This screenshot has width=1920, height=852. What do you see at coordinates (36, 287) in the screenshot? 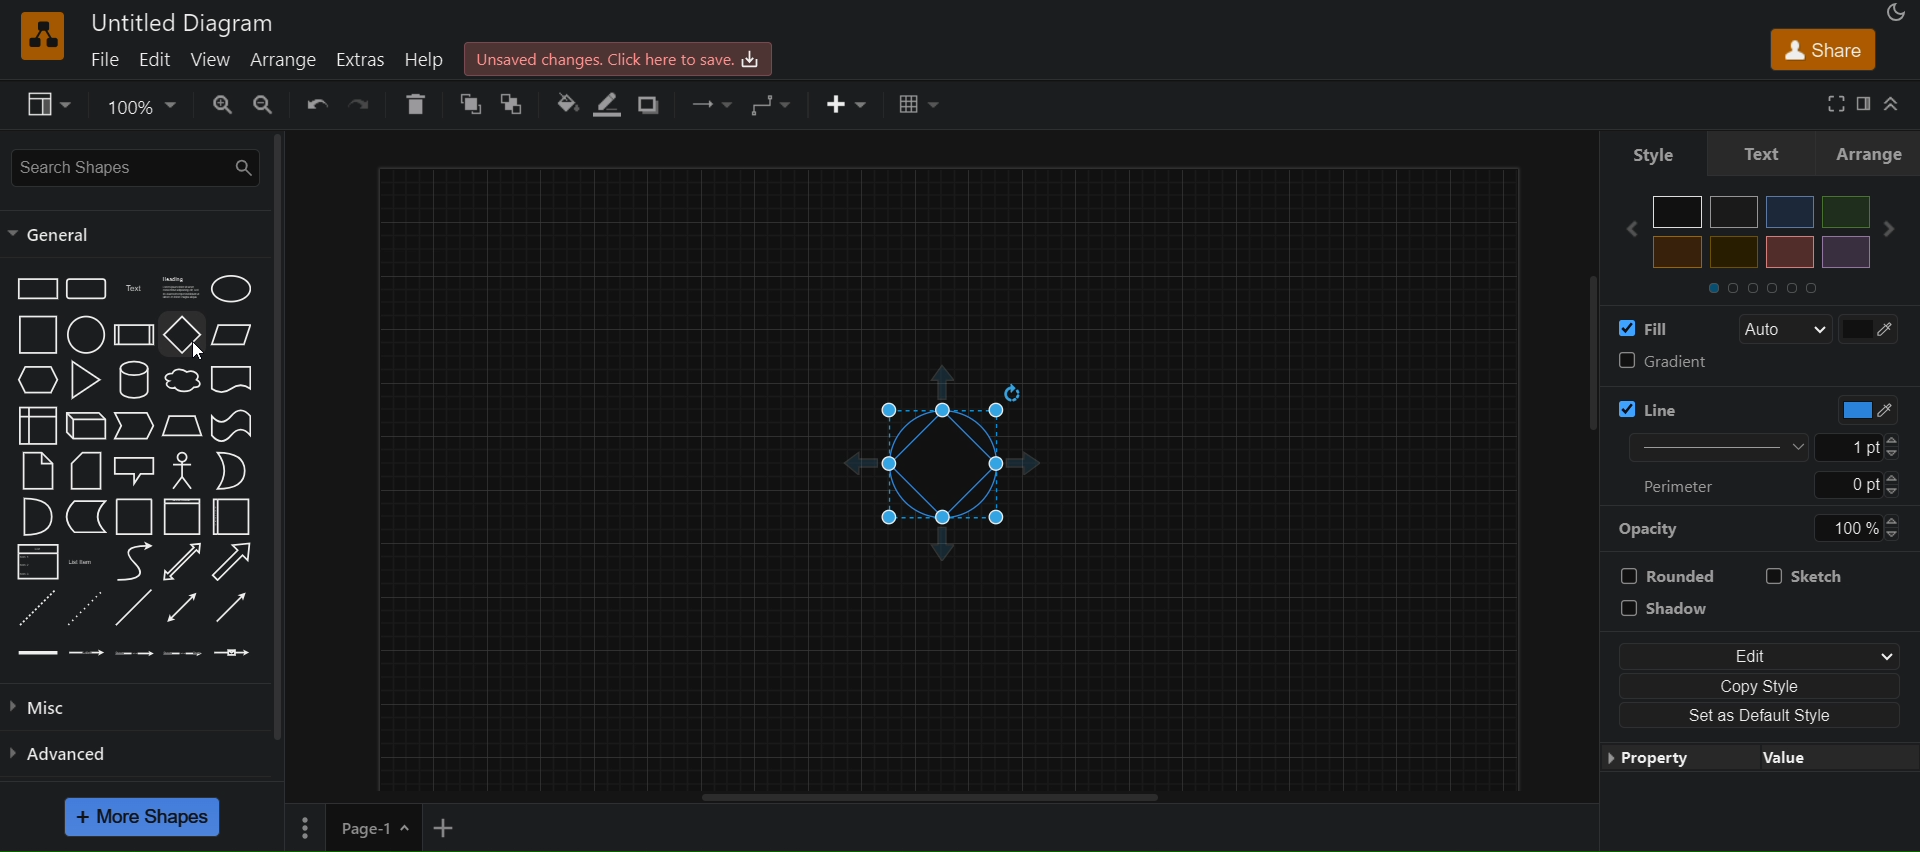
I see `rectangle` at bounding box center [36, 287].